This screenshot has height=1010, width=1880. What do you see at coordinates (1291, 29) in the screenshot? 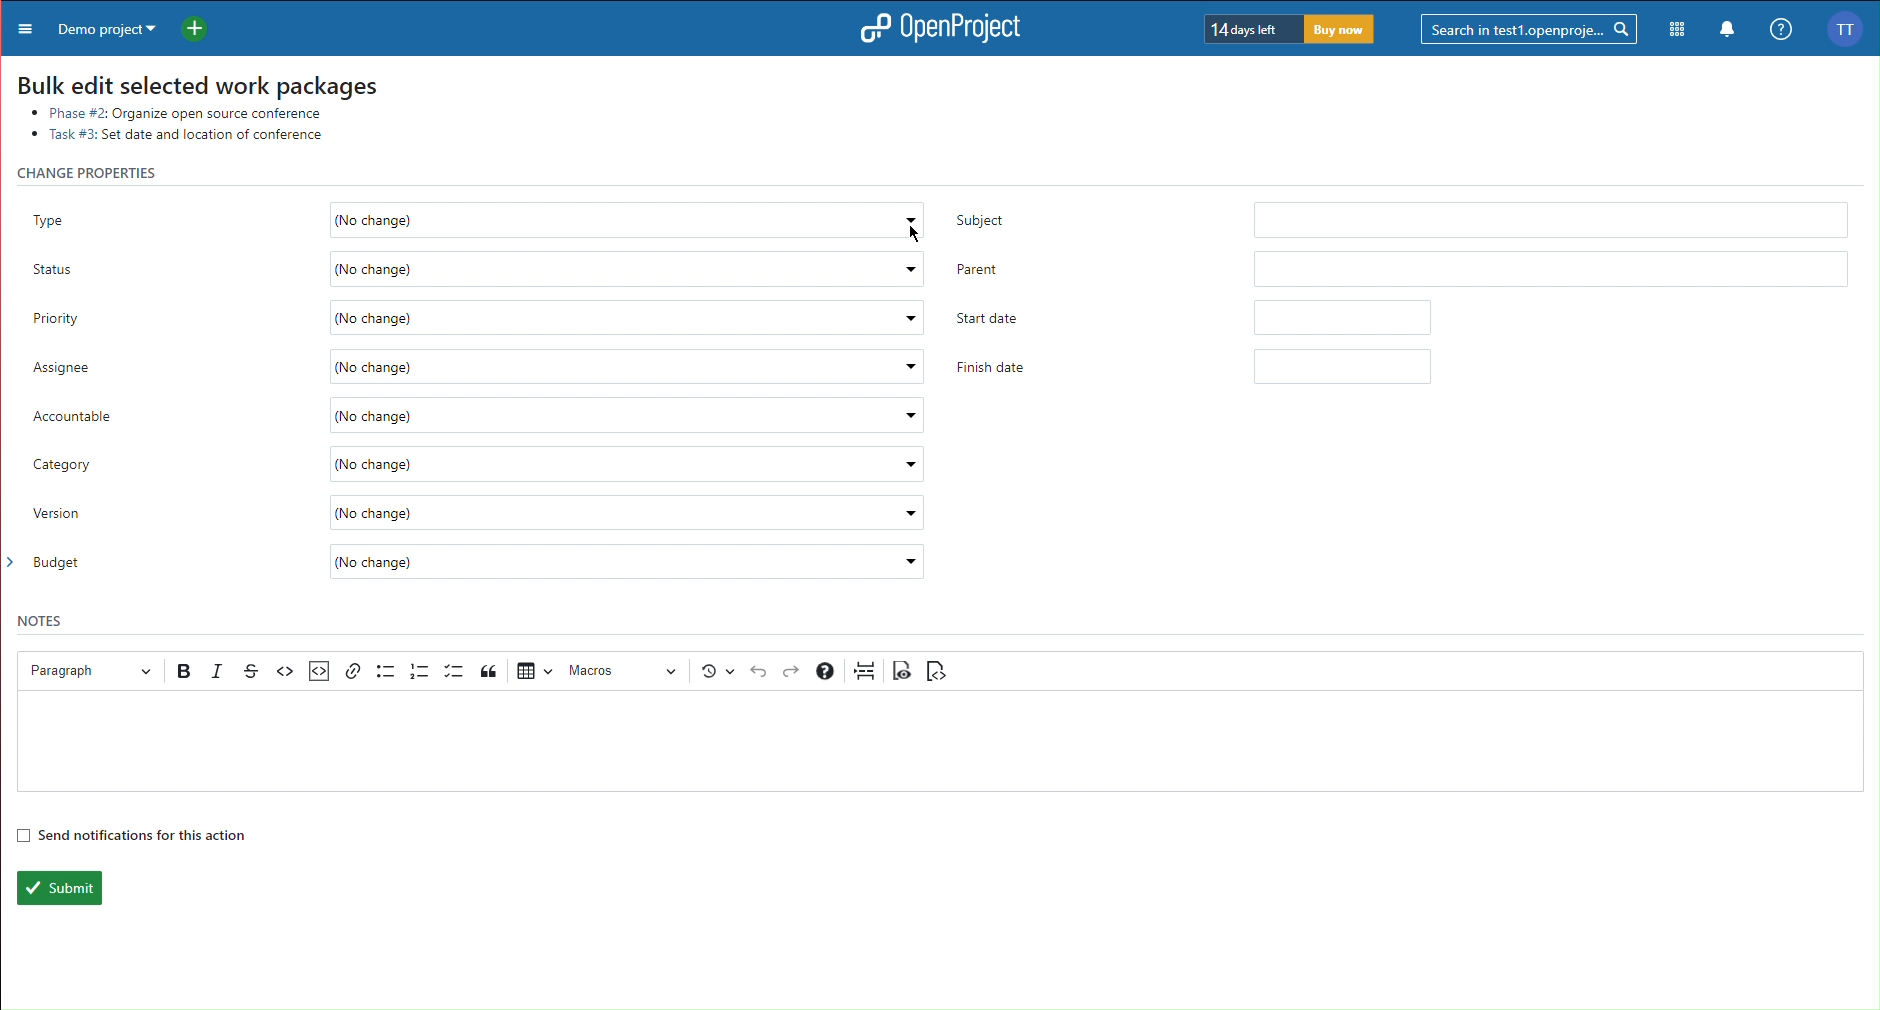
I see `Trial timer` at bounding box center [1291, 29].